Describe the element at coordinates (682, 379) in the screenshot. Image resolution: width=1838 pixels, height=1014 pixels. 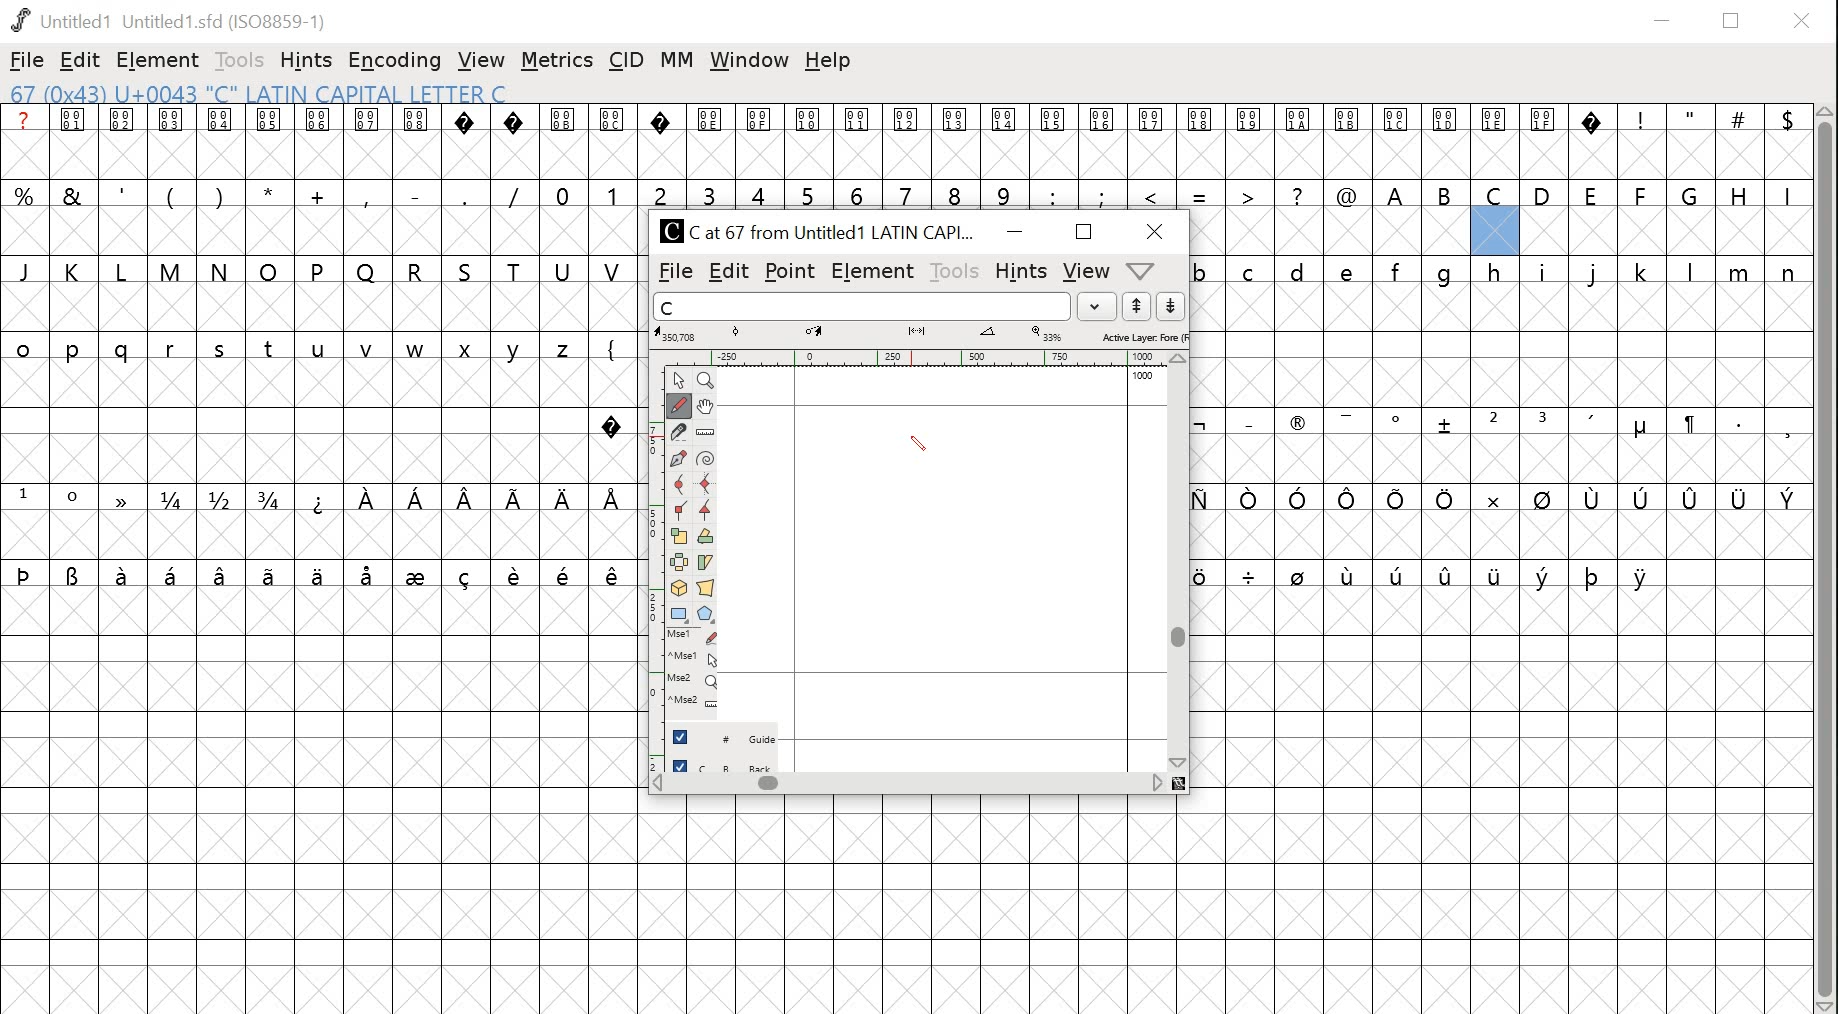
I see `point` at that location.